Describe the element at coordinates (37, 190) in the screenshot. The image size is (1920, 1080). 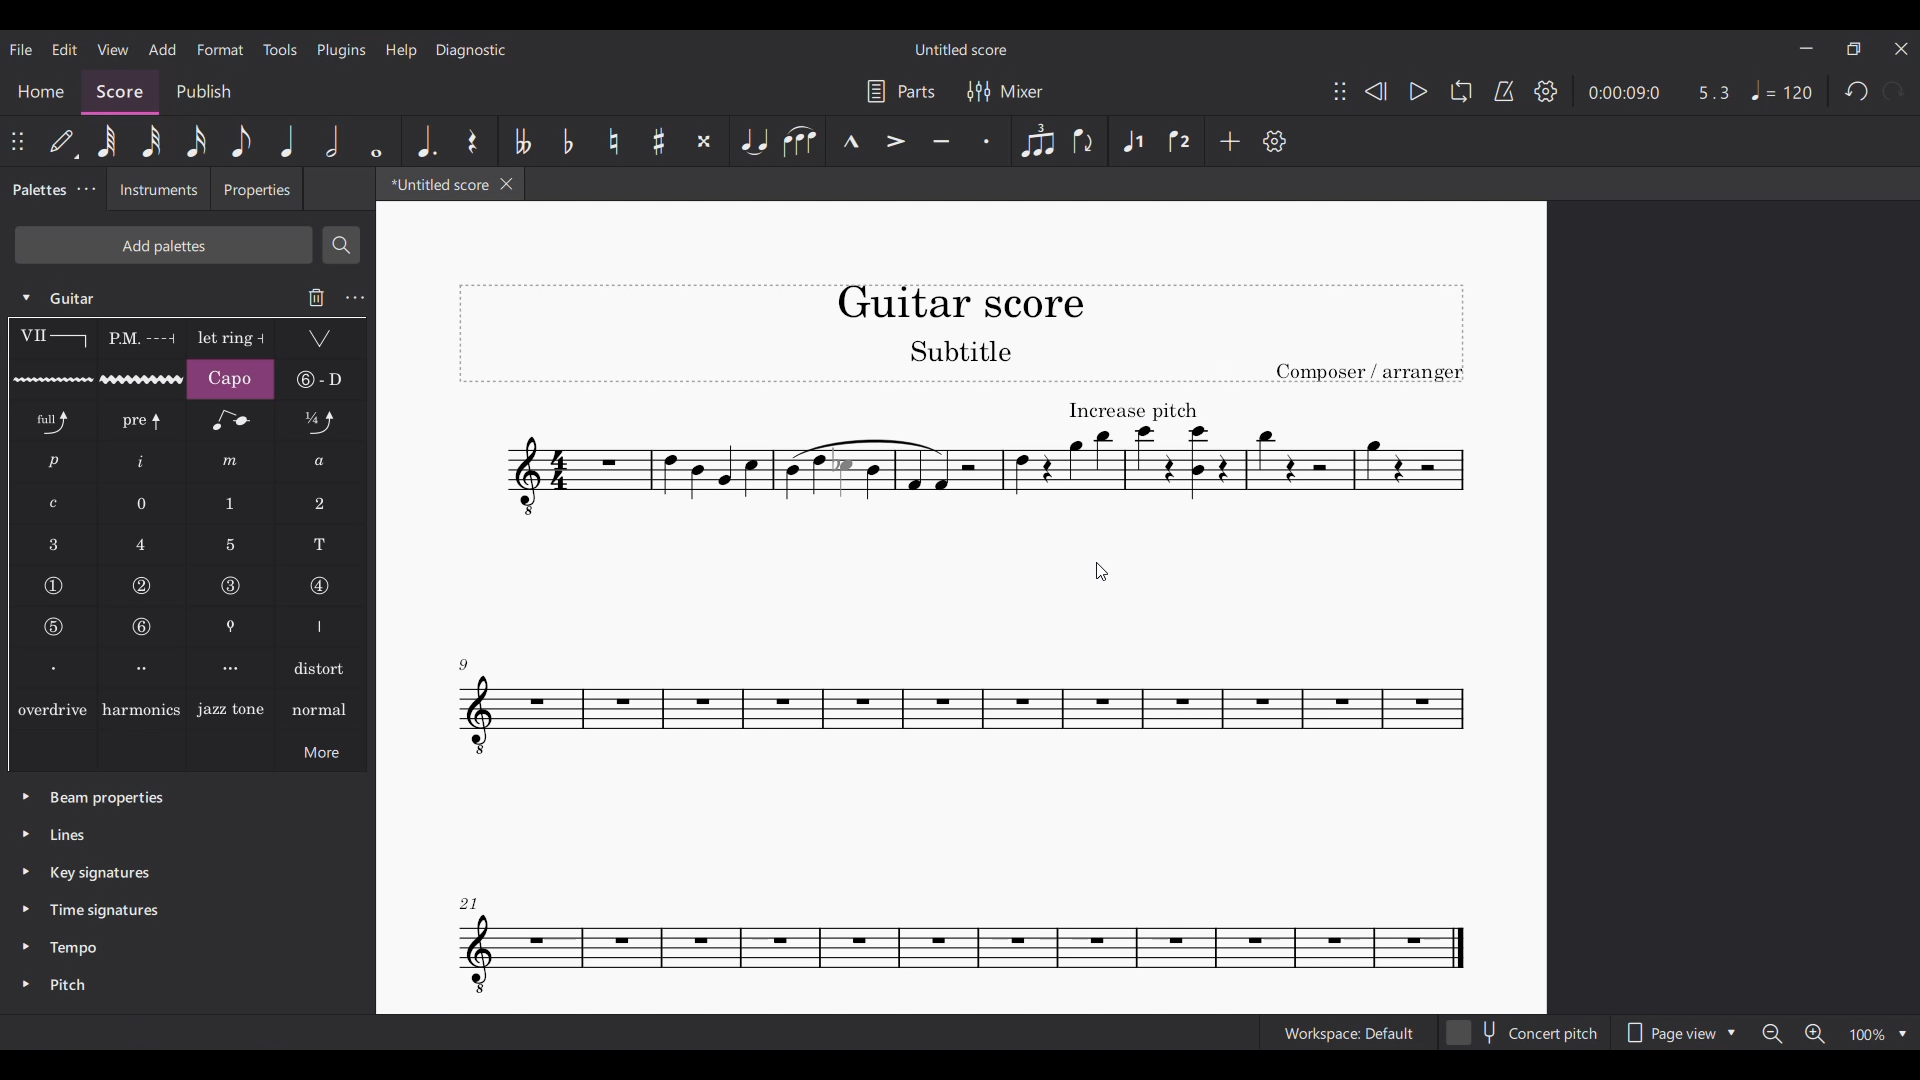
I see `Palettes, current tab` at that location.